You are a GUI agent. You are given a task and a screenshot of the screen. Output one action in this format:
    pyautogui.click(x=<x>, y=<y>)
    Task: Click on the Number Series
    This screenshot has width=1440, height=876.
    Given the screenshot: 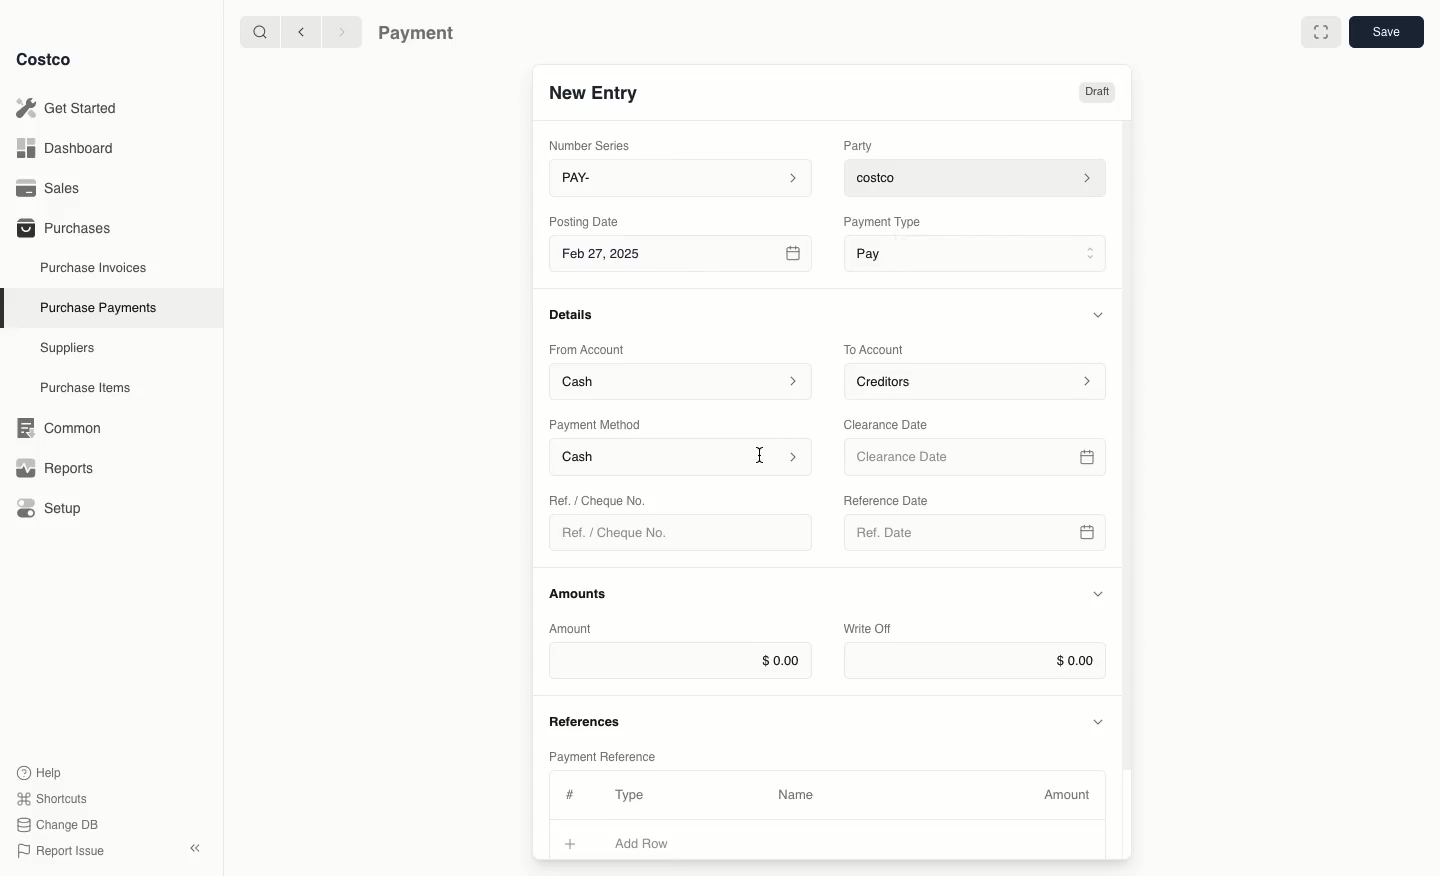 What is the action you would take?
    pyautogui.click(x=594, y=145)
    